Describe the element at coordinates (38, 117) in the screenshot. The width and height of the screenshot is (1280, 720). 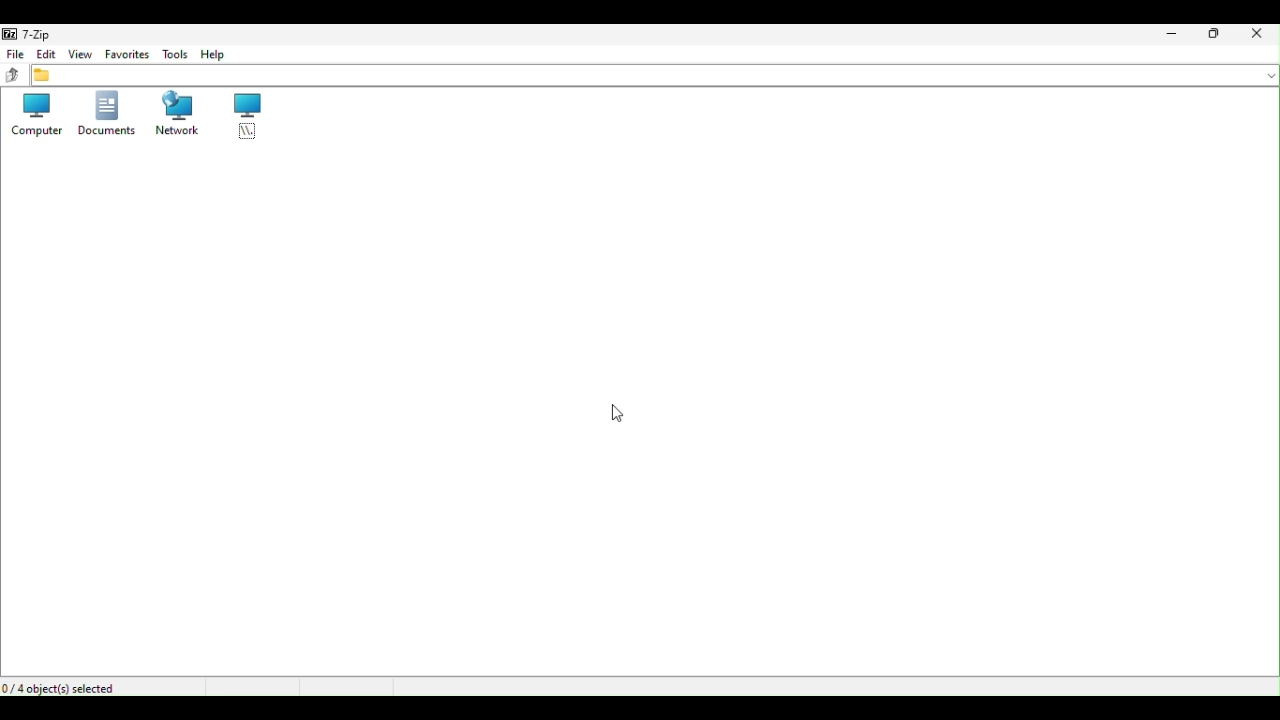
I see `Computer` at that location.